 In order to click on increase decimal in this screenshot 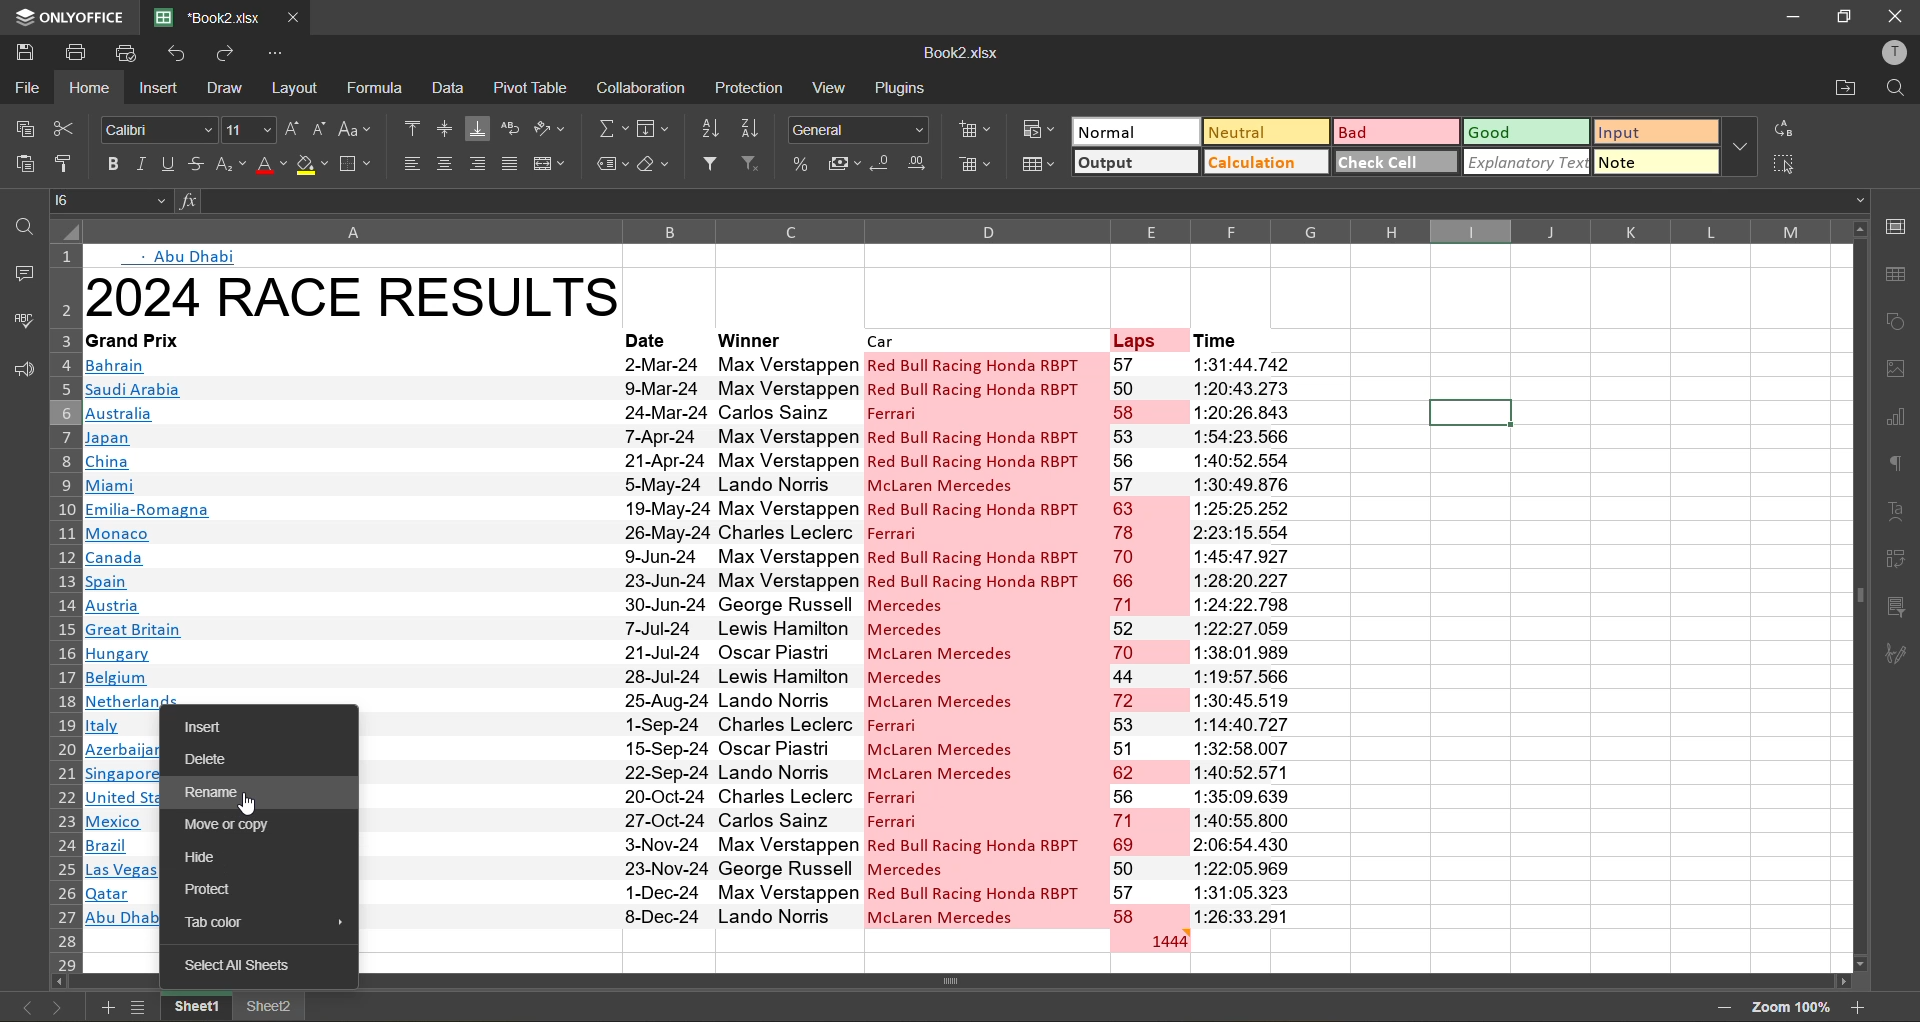, I will do `click(922, 164)`.